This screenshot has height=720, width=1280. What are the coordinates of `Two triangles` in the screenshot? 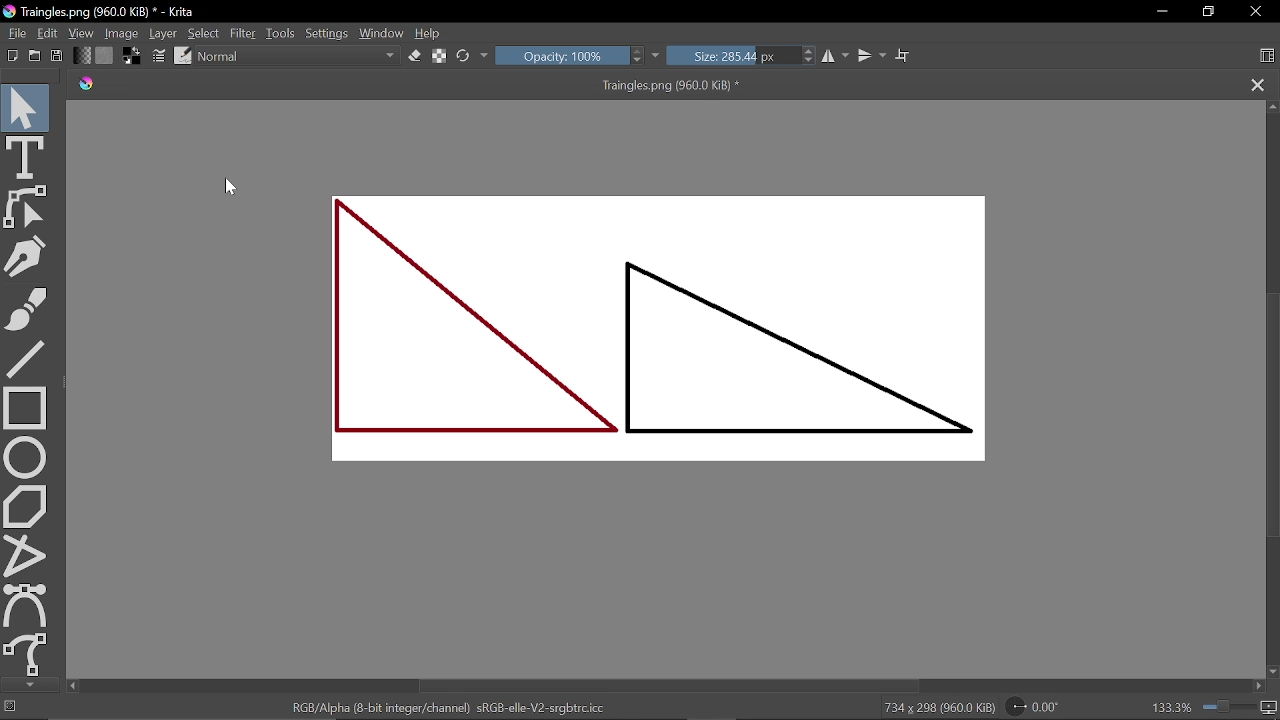 It's located at (675, 337).